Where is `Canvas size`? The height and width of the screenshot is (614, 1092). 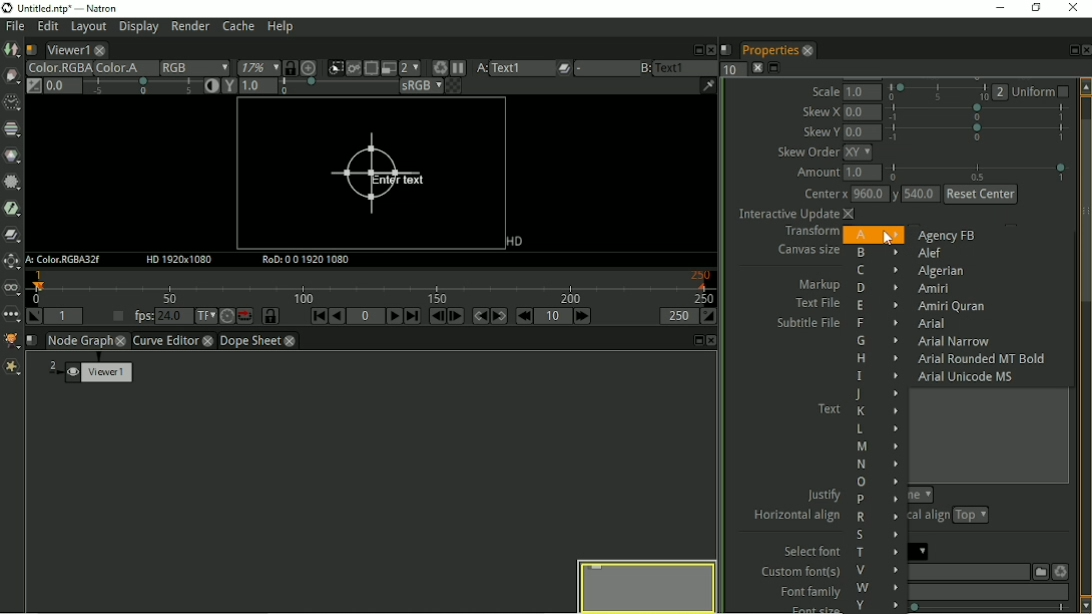 Canvas size is located at coordinates (805, 251).